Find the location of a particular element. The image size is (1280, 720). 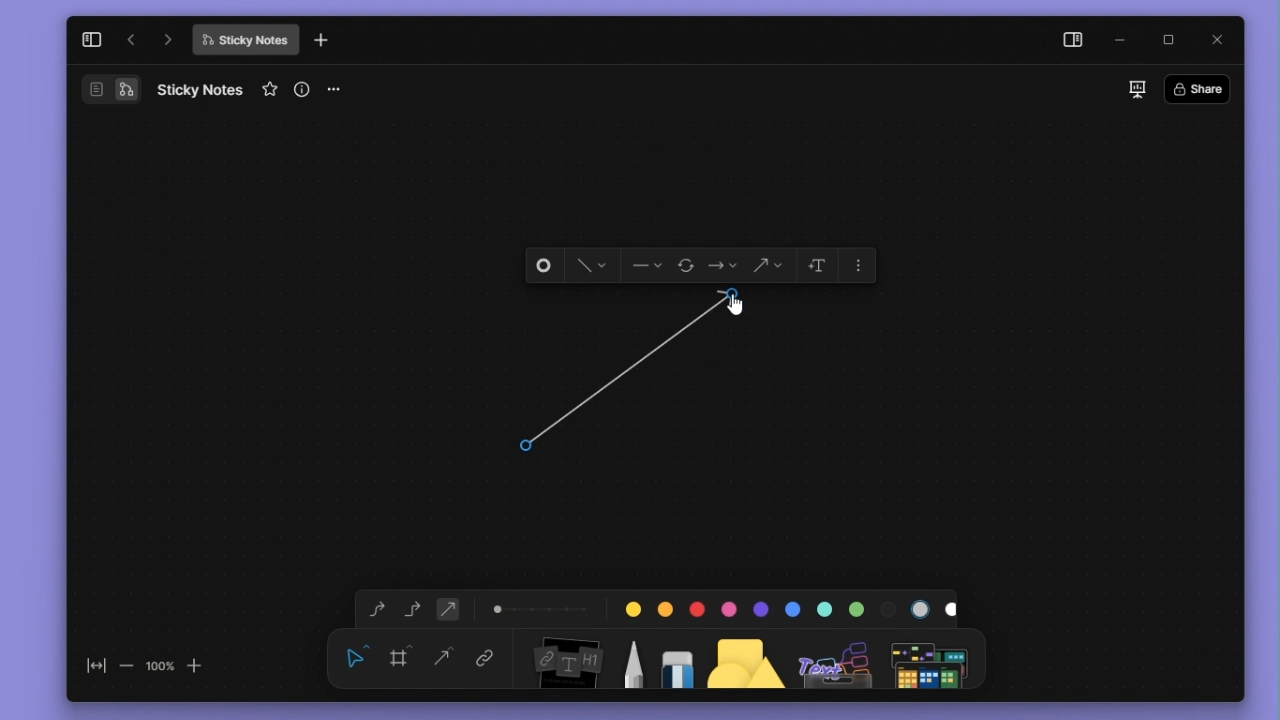

more is located at coordinates (341, 90).